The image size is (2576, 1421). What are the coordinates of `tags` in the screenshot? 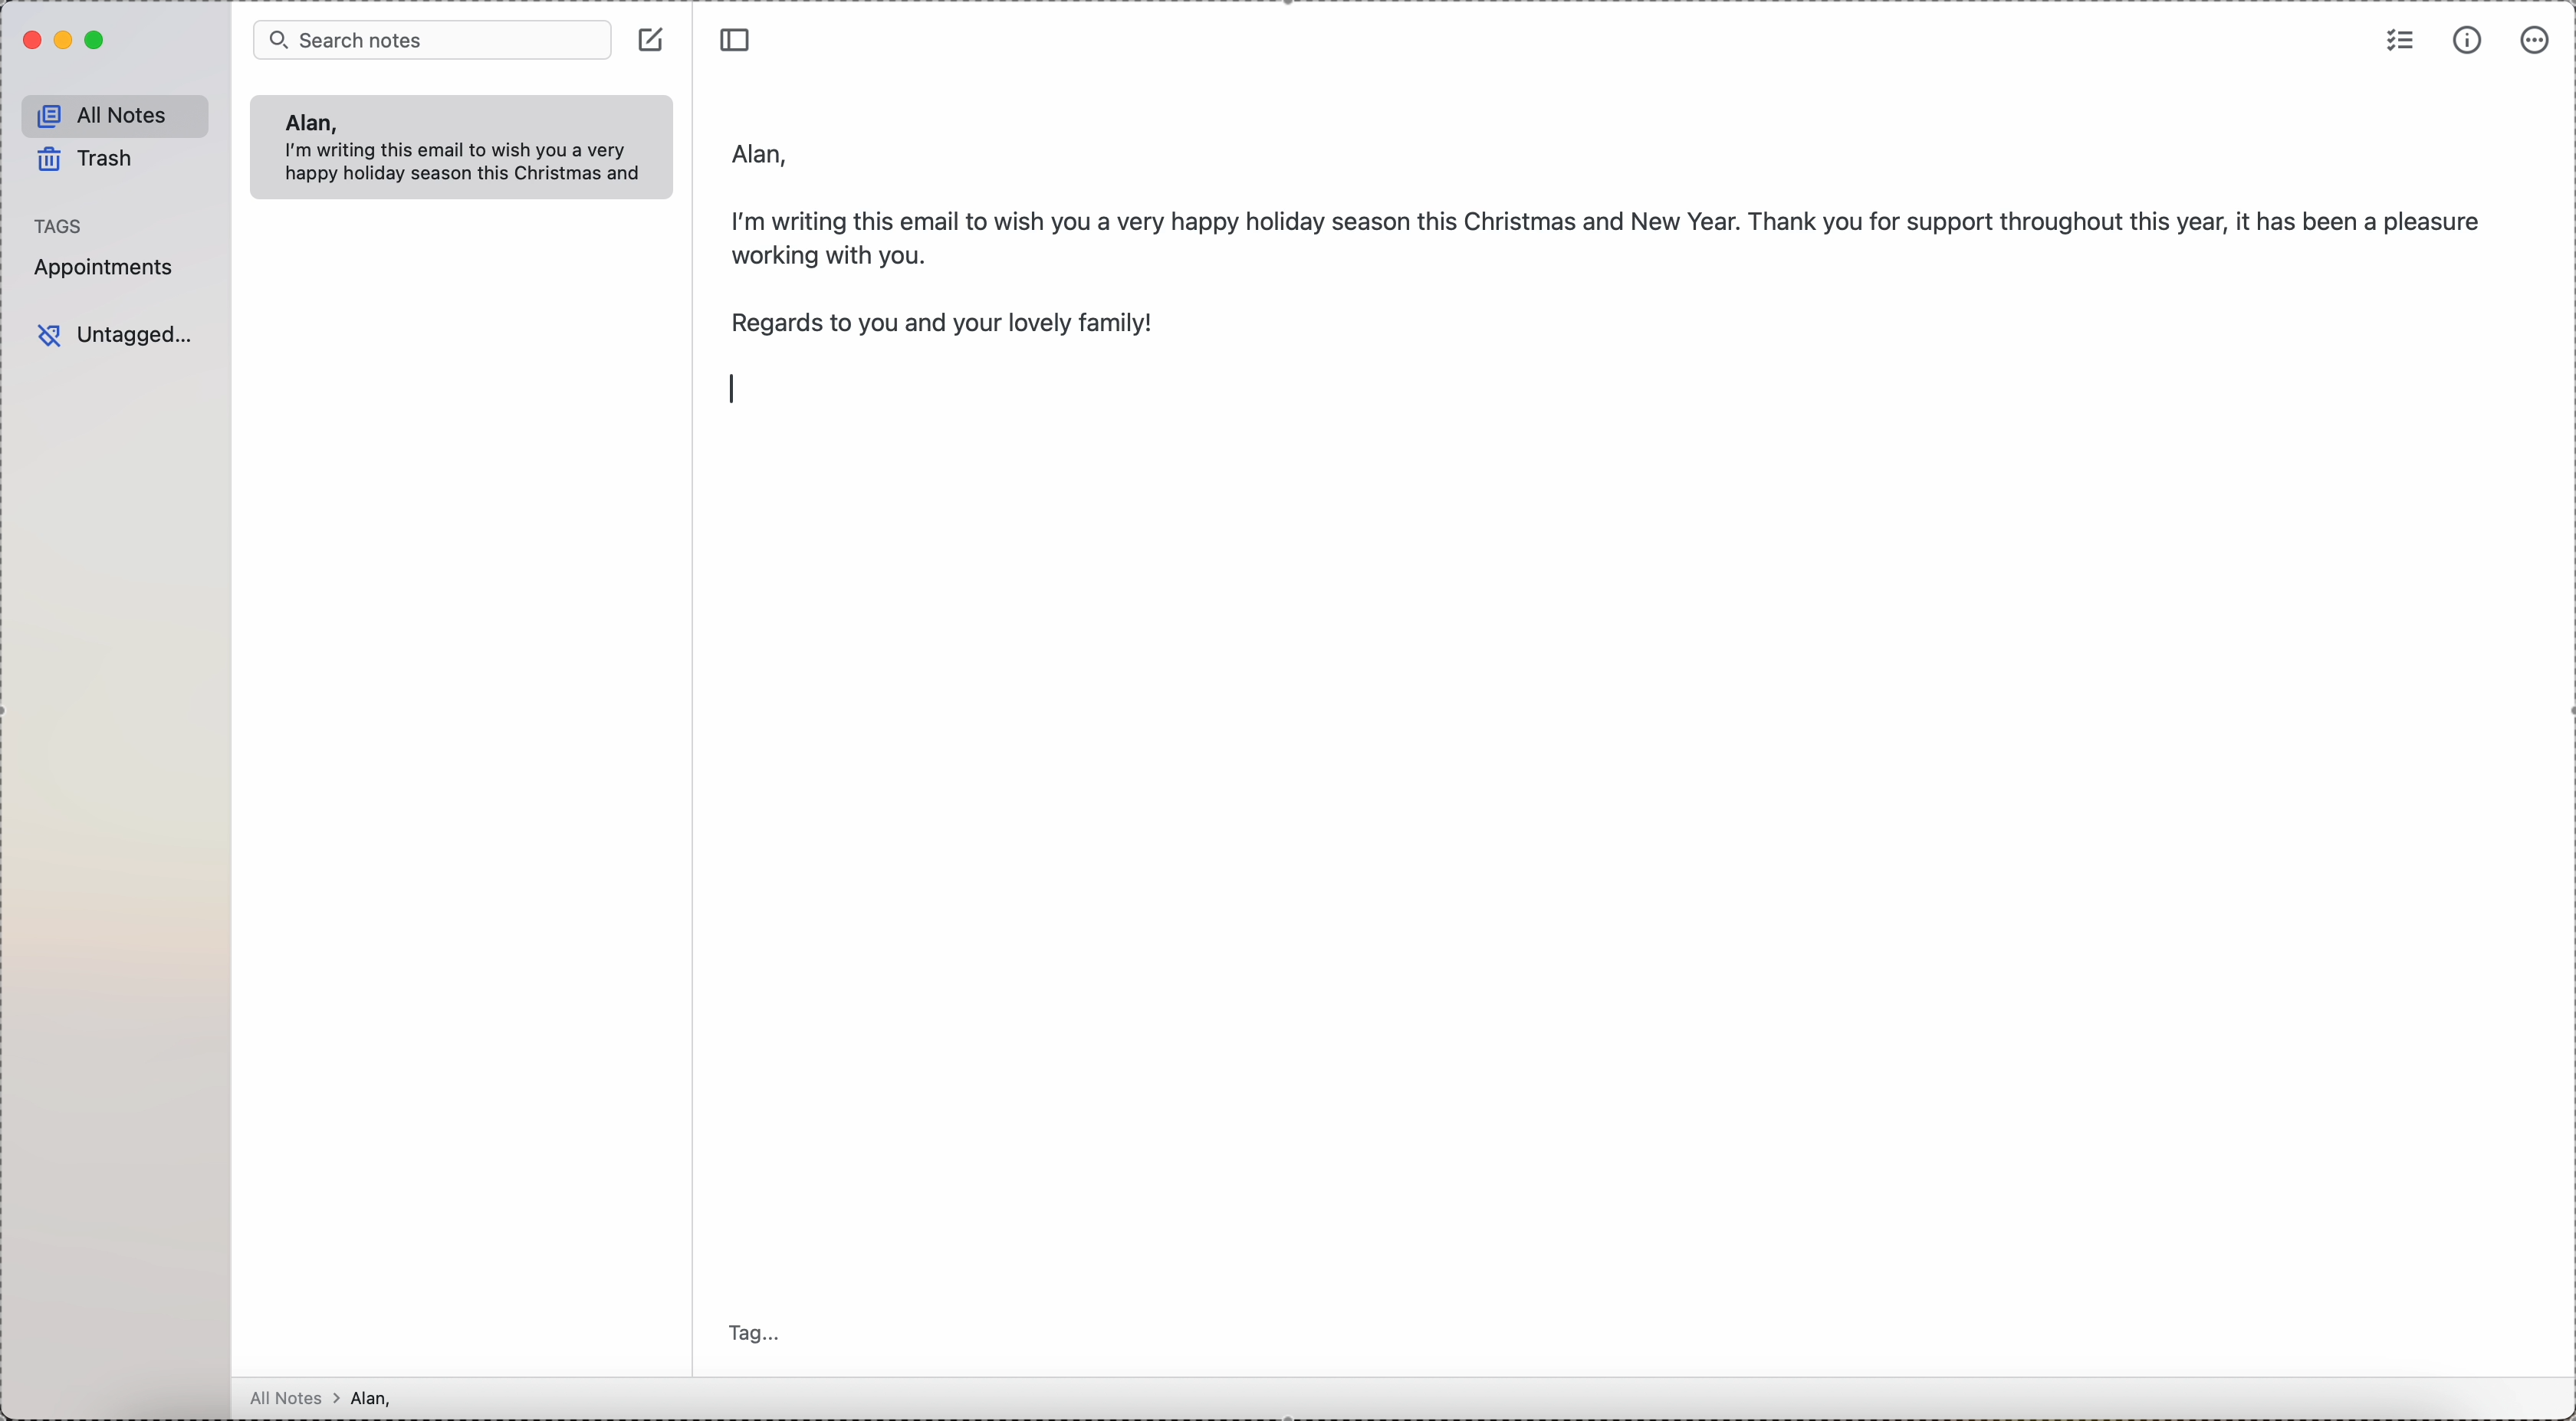 It's located at (60, 225).